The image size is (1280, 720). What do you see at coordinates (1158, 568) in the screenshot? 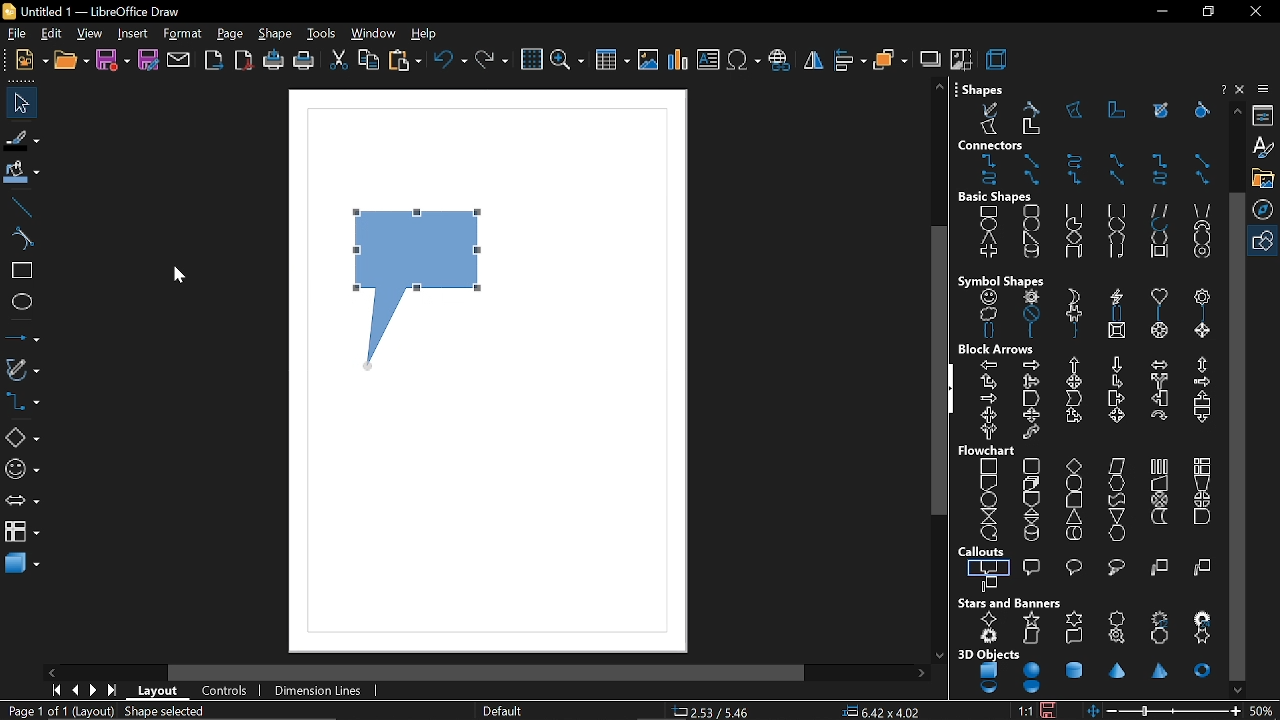
I see `line 1` at bounding box center [1158, 568].